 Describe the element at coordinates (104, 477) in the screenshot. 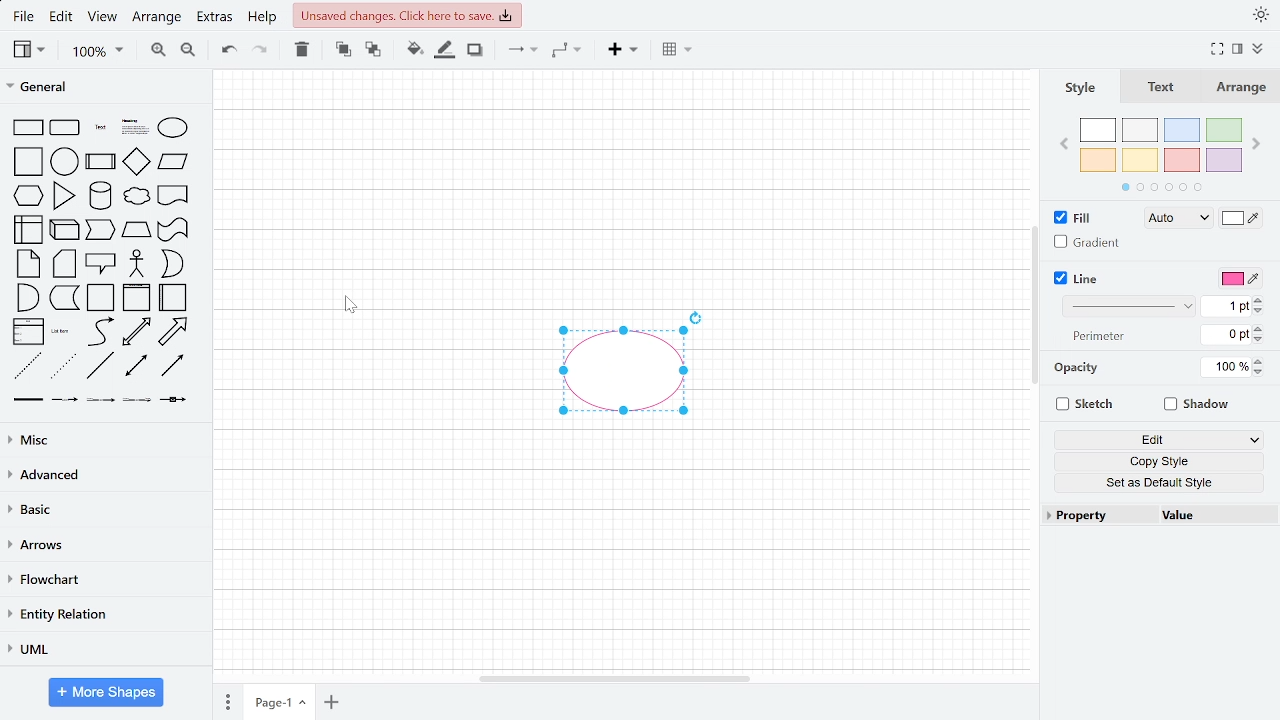

I see `Advanced` at that location.